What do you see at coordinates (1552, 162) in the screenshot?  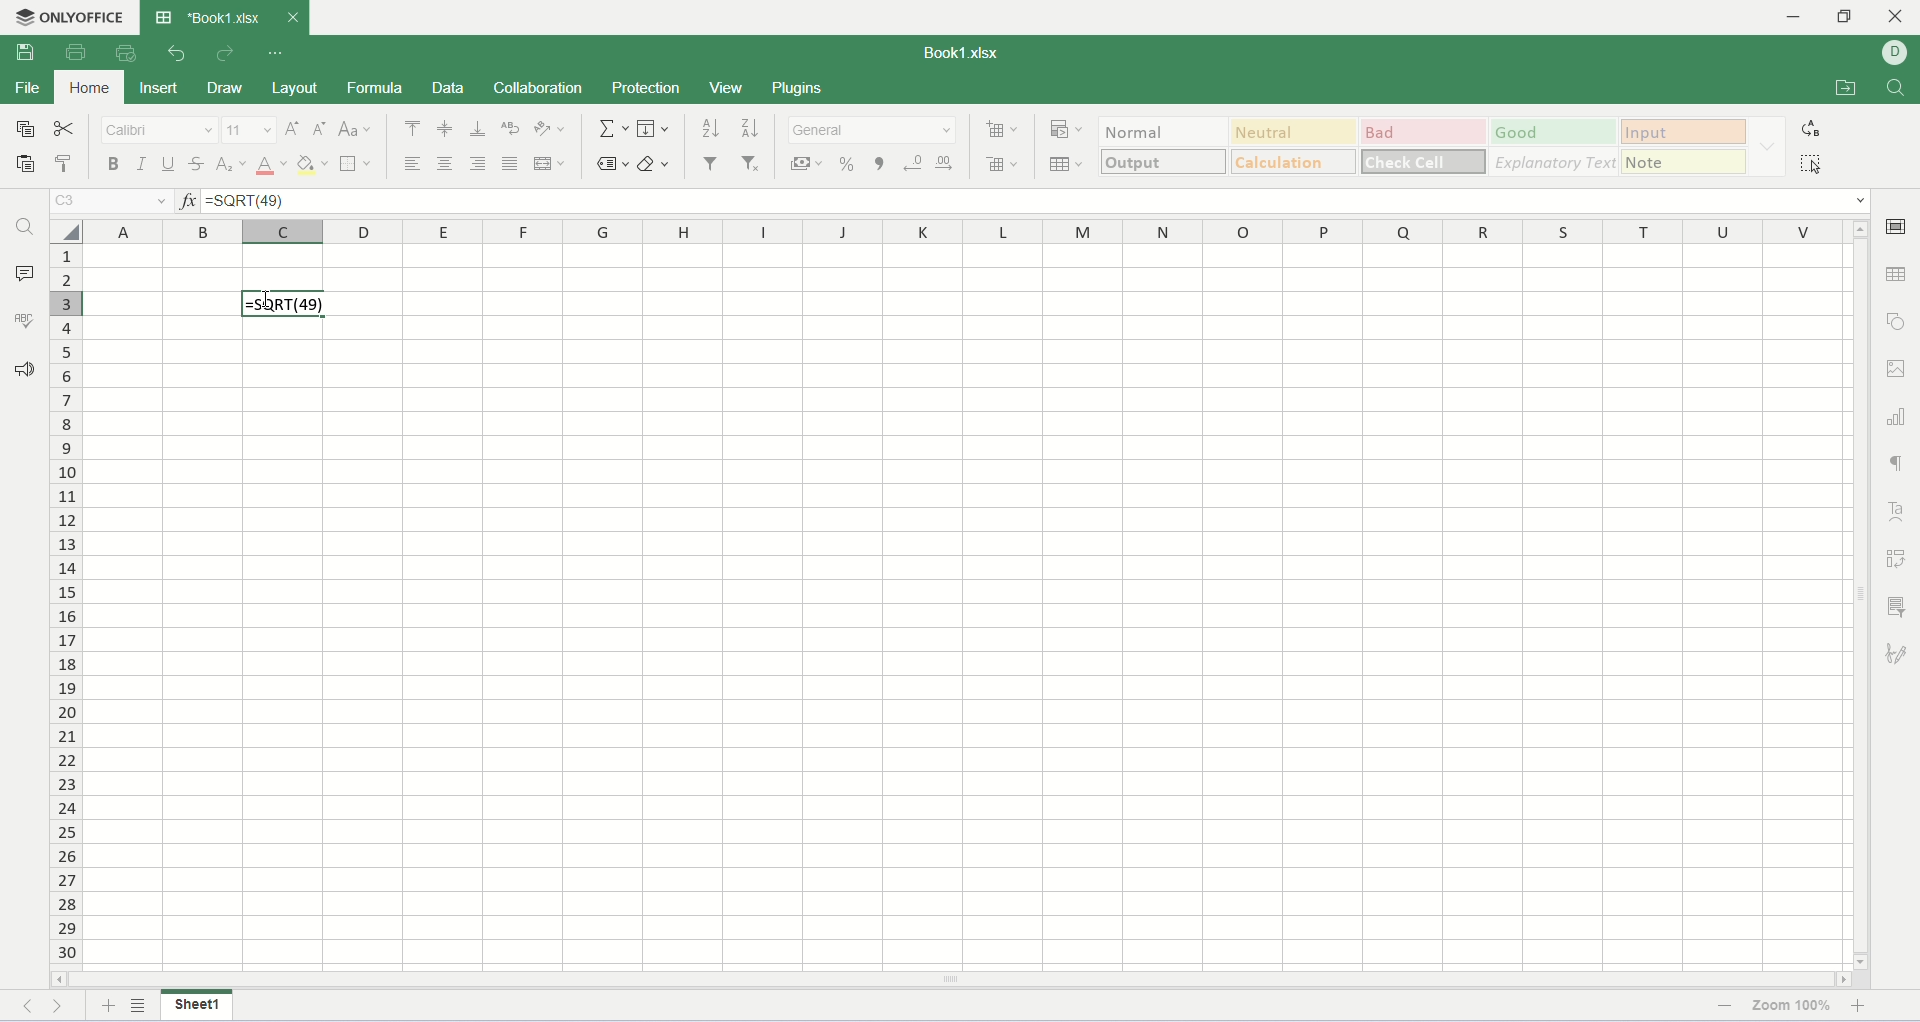 I see `explanatory text` at bounding box center [1552, 162].